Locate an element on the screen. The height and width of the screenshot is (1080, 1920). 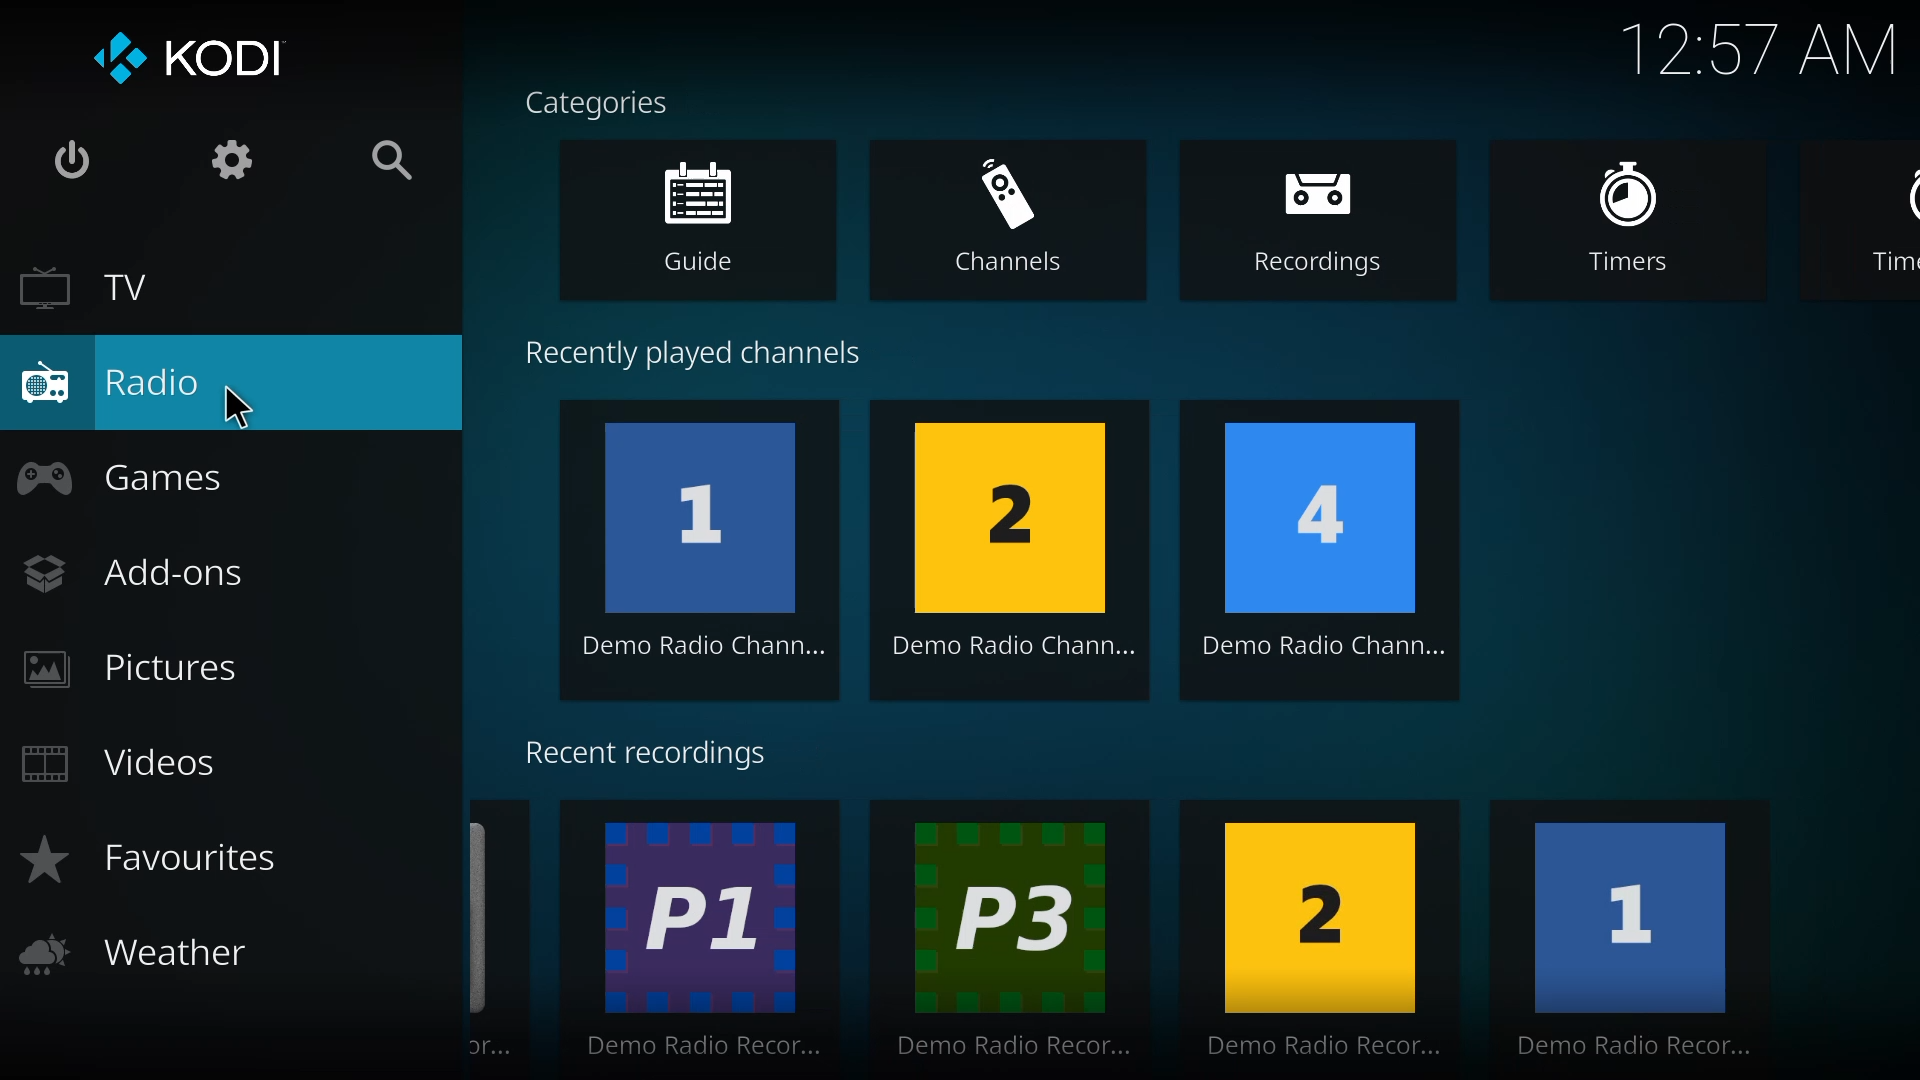
games is located at coordinates (130, 484).